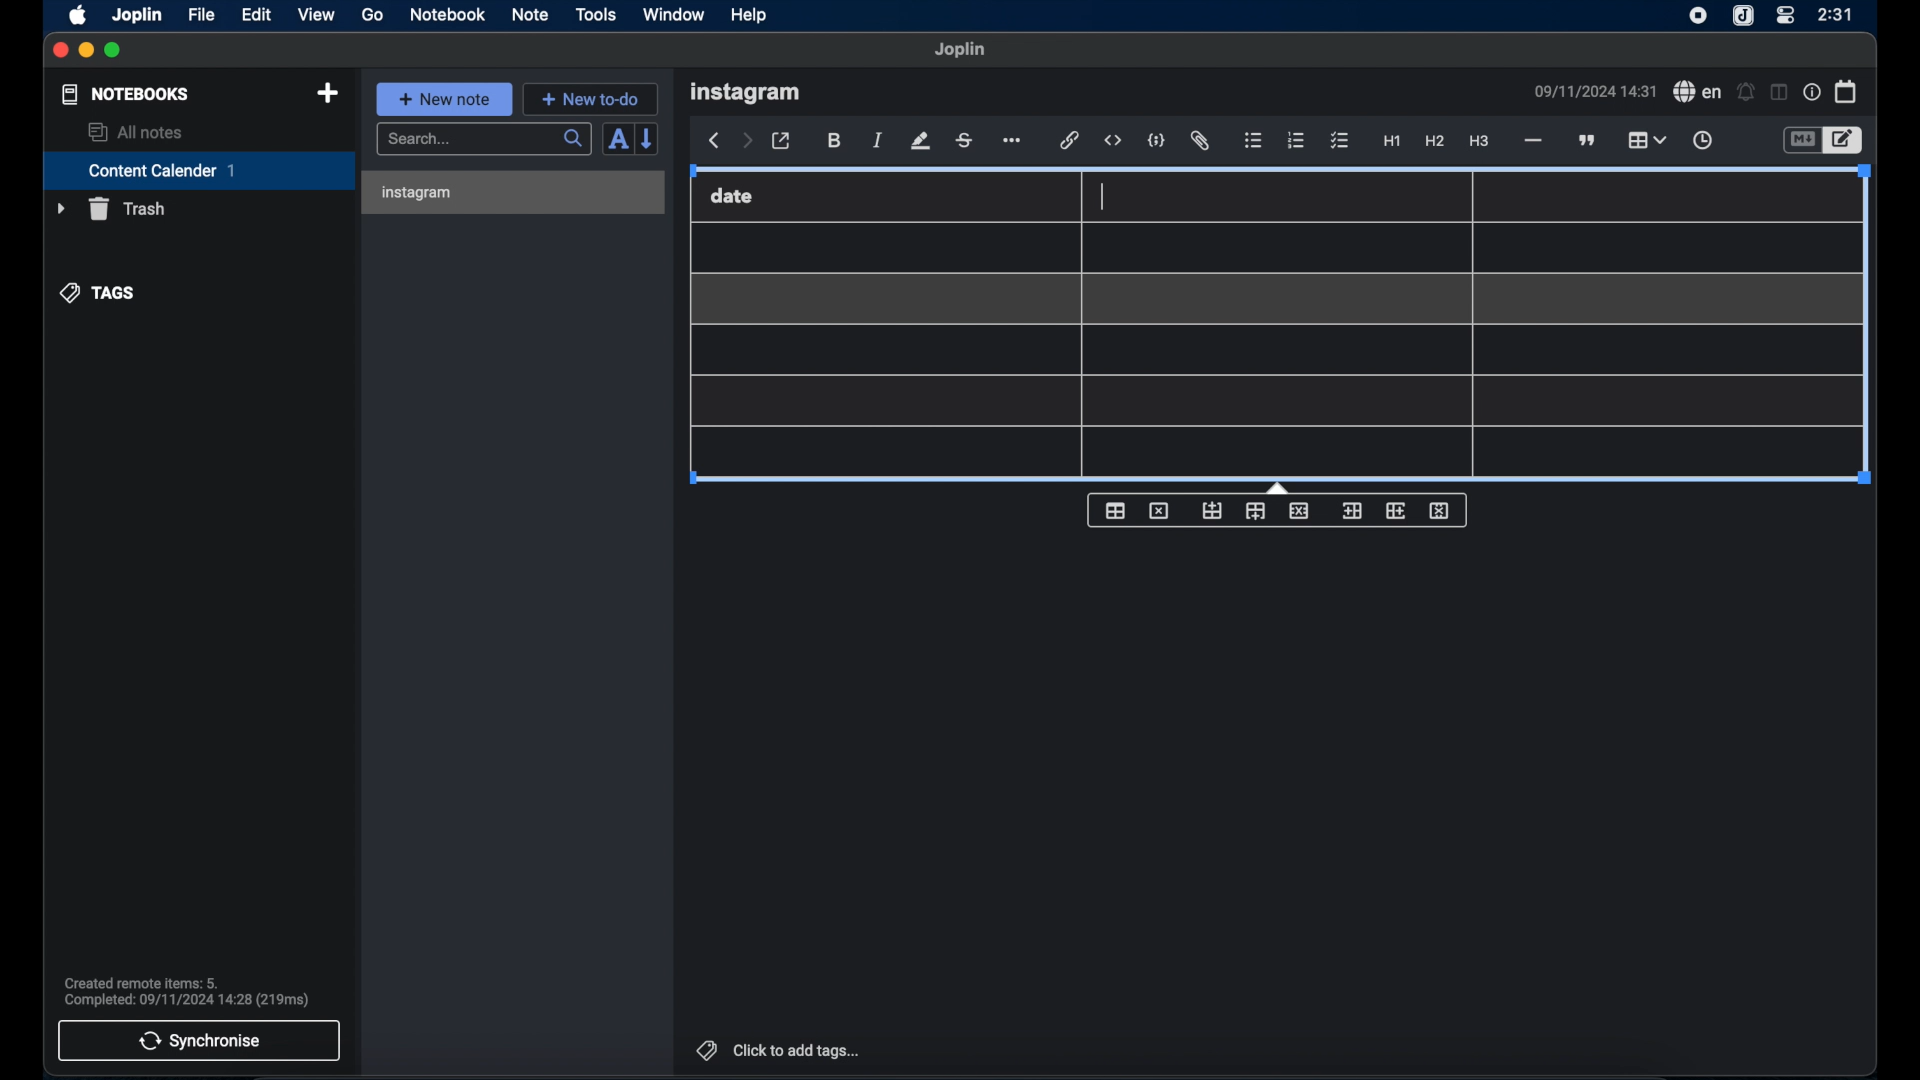  Describe the element at coordinates (126, 94) in the screenshot. I see `notebooks` at that location.